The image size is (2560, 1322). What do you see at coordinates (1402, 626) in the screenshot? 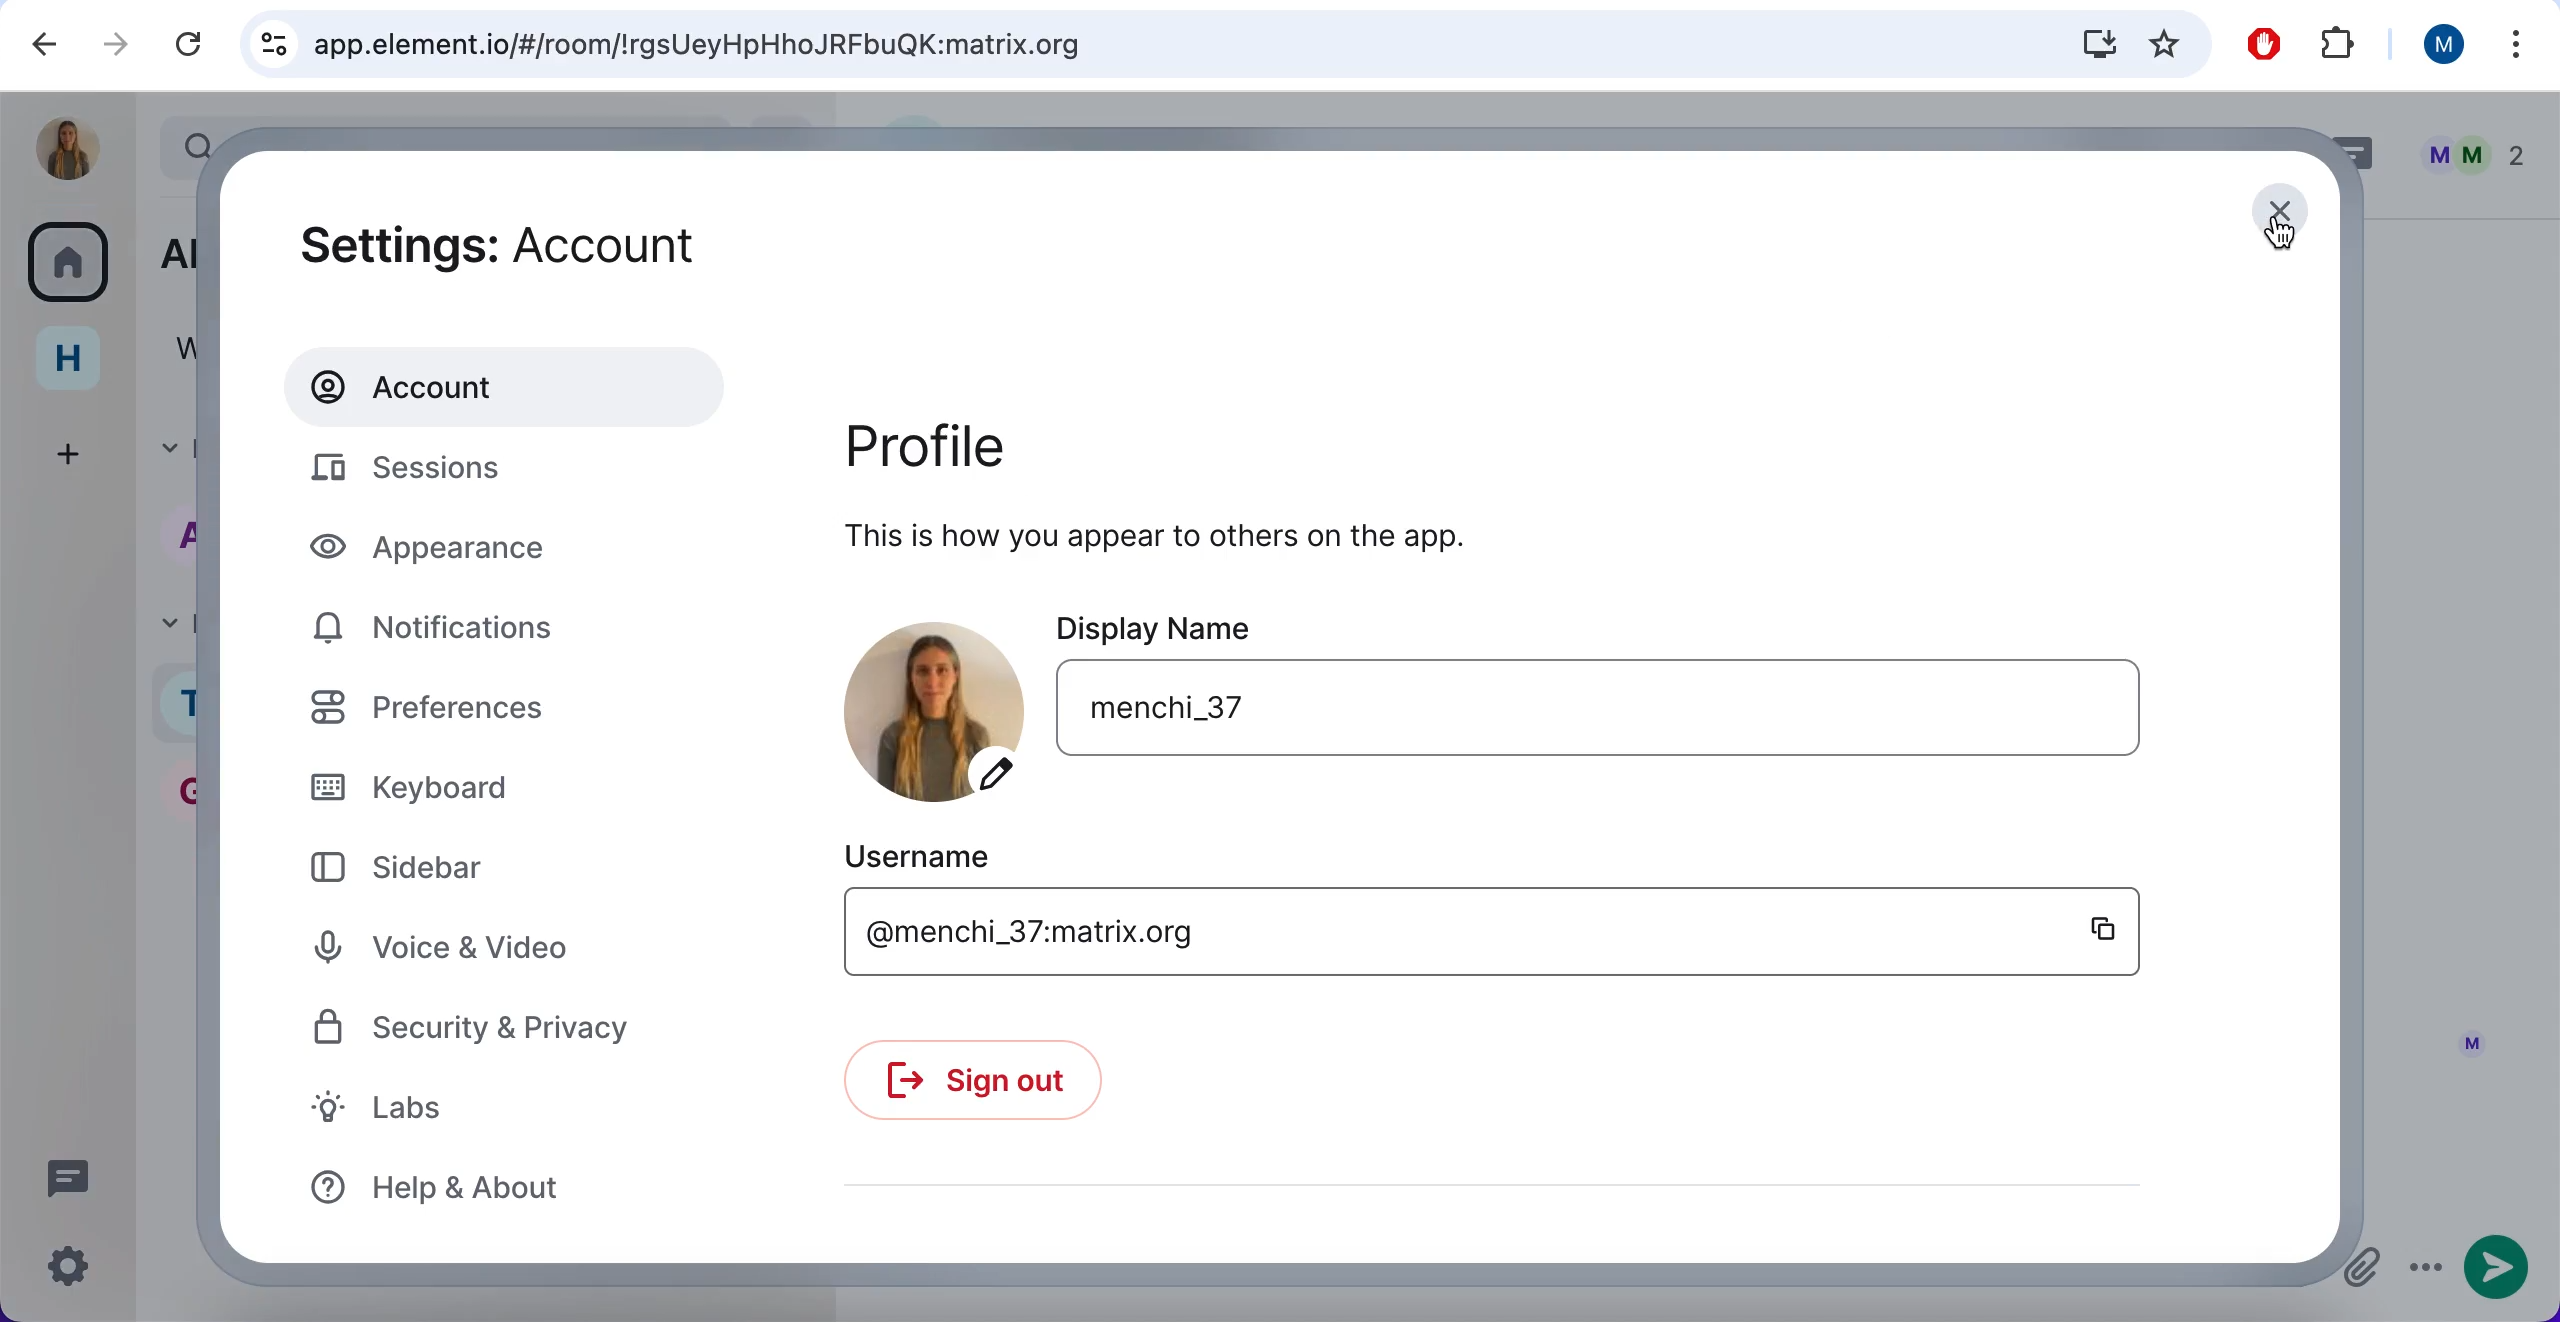
I see `display name` at bounding box center [1402, 626].